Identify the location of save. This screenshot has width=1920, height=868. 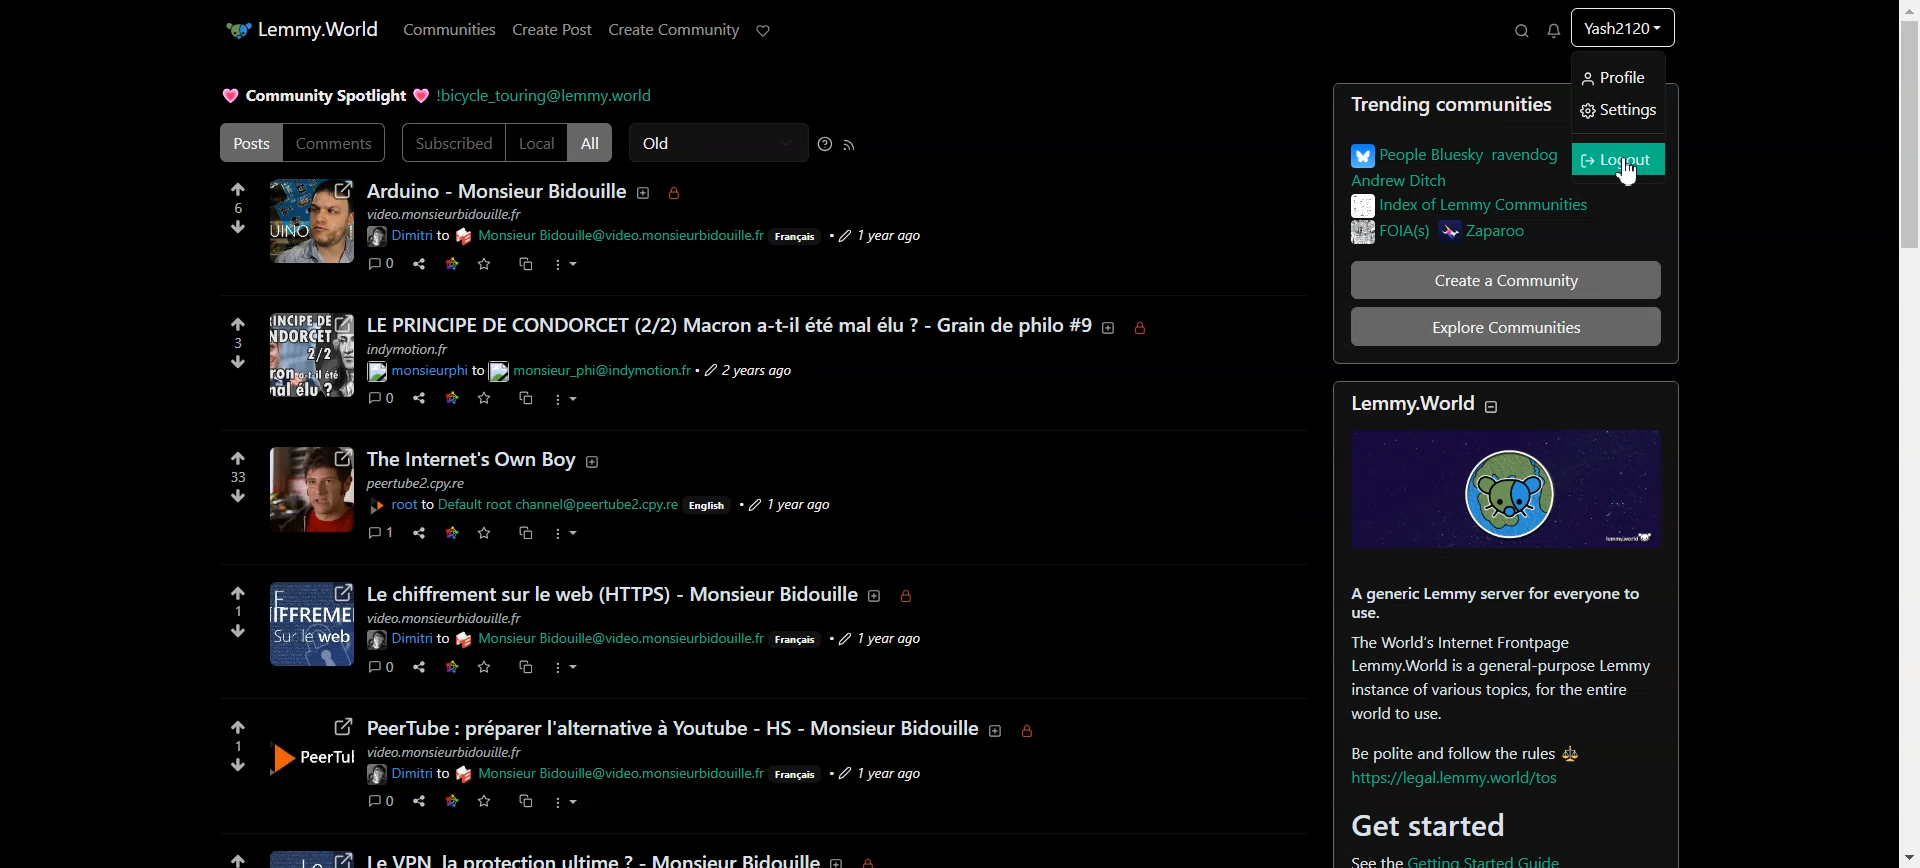
(486, 801).